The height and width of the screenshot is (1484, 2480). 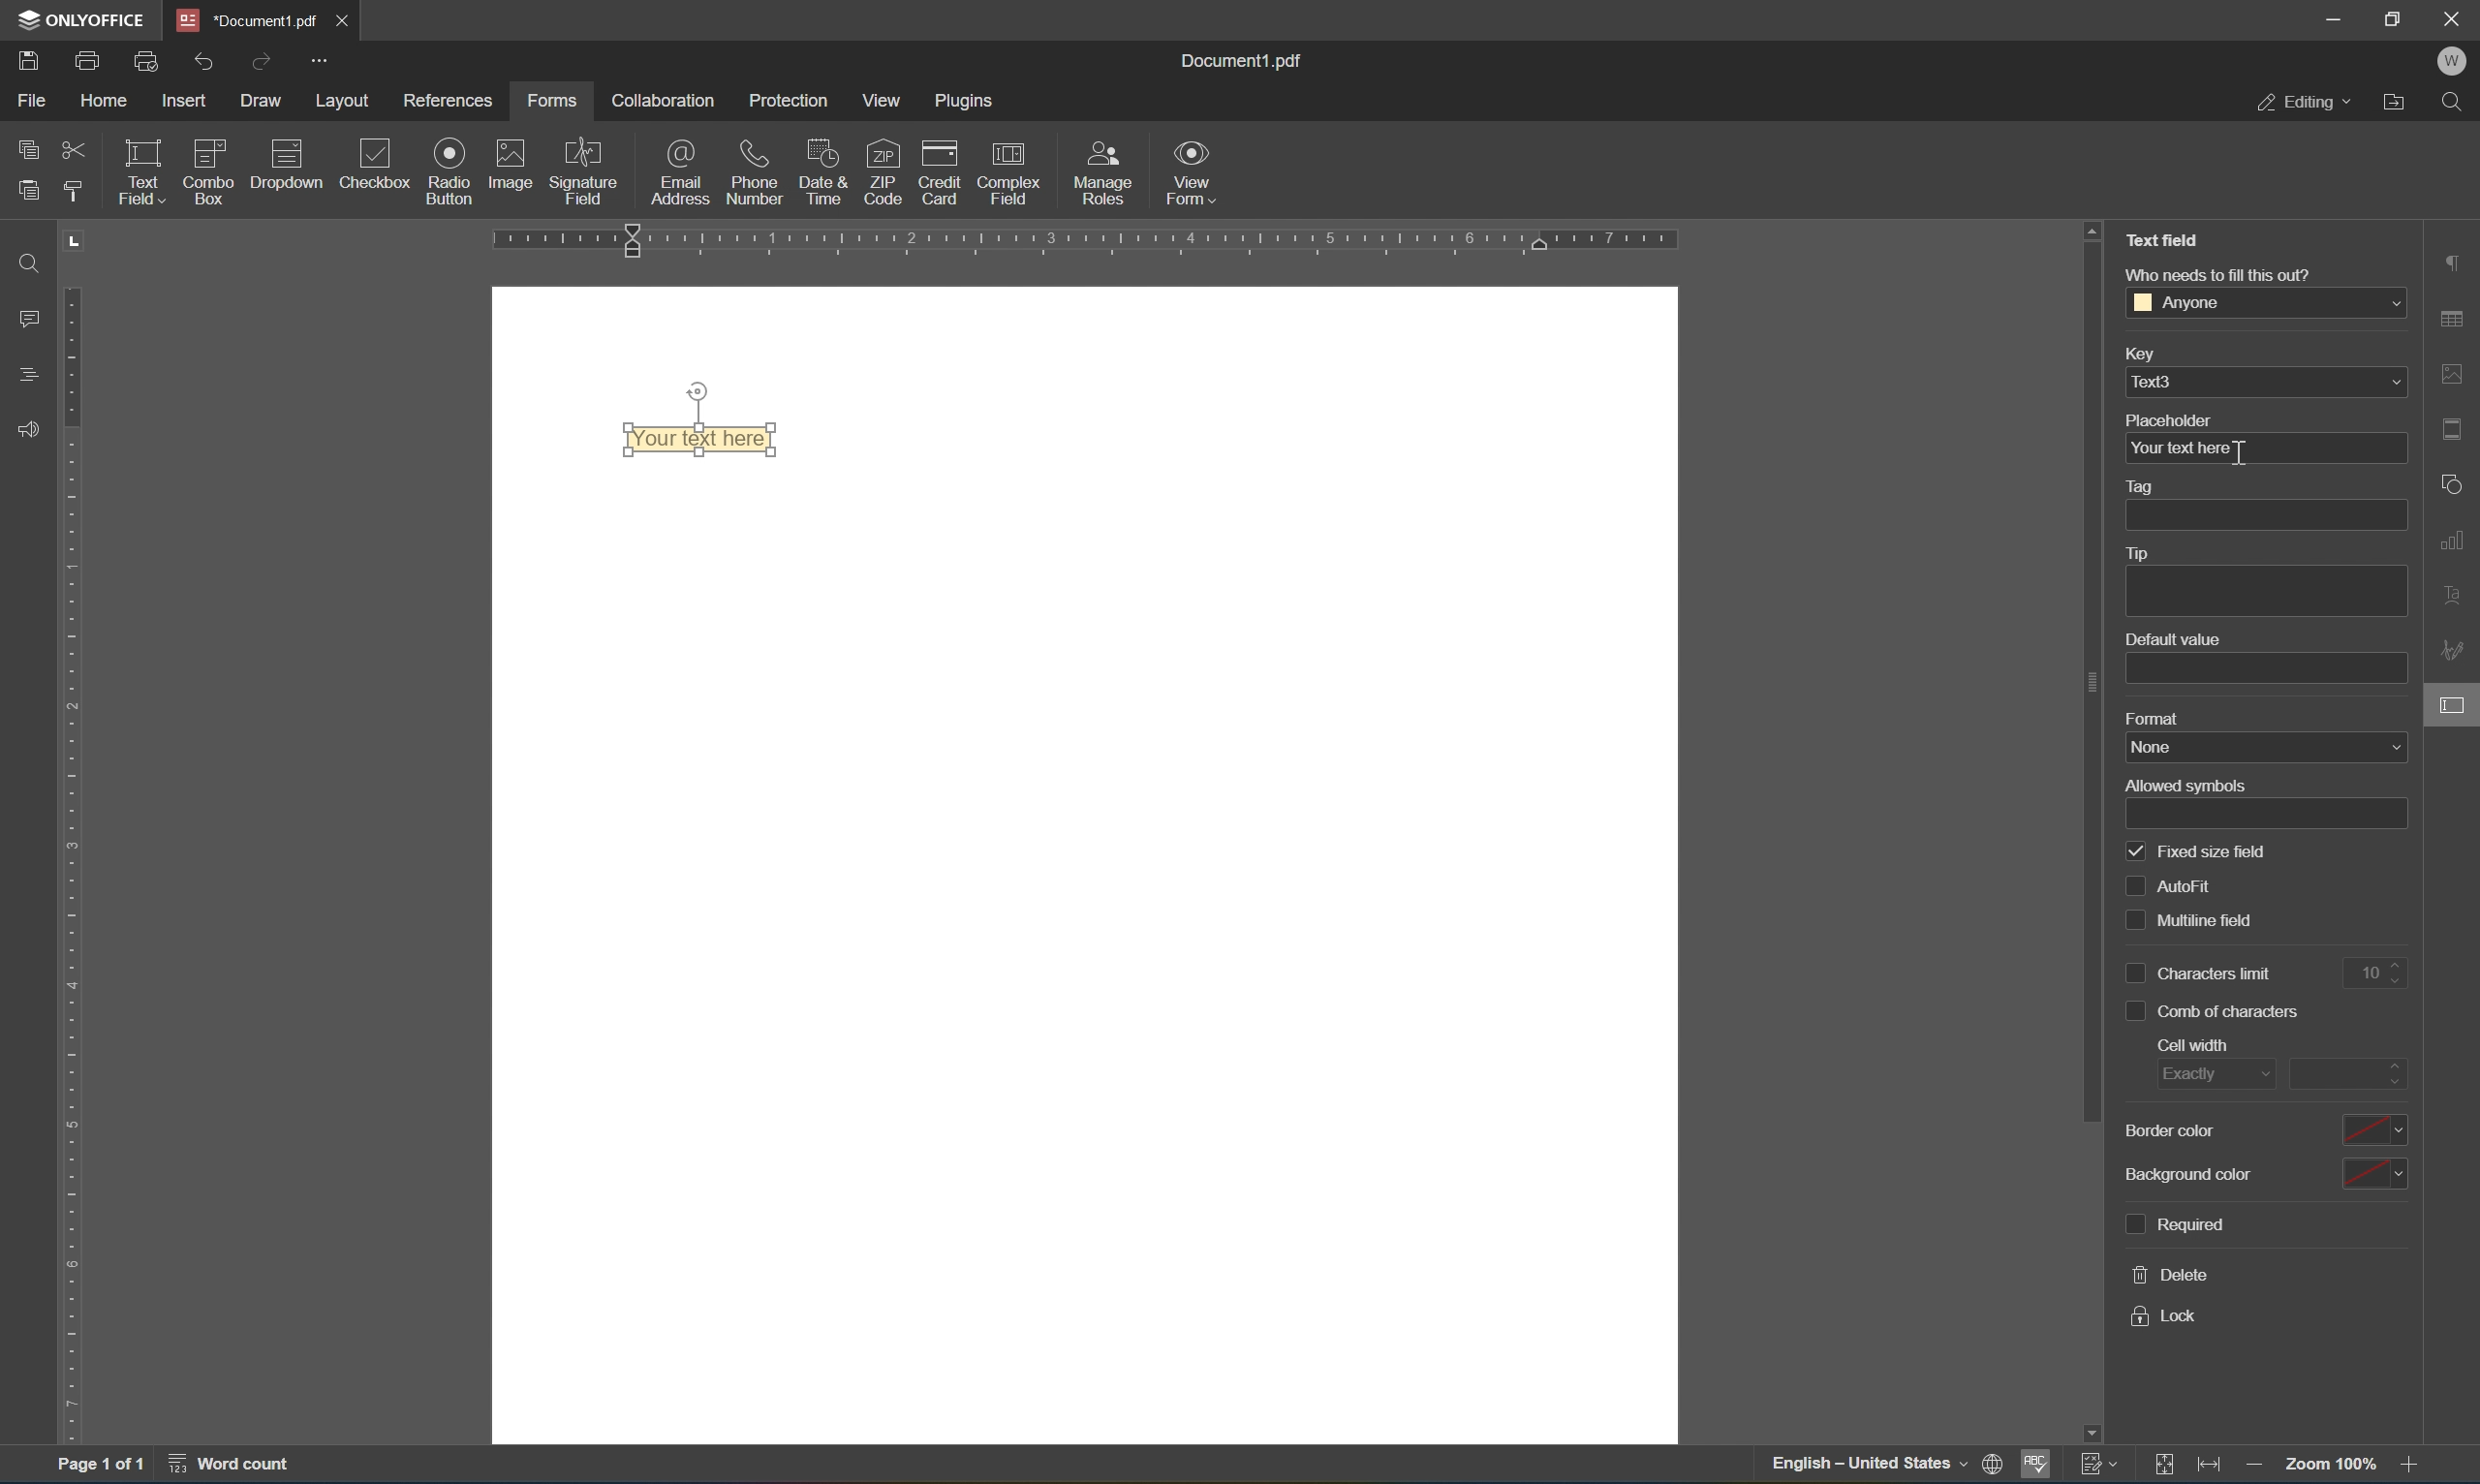 I want to click on feedback & support, so click(x=33, y=428).